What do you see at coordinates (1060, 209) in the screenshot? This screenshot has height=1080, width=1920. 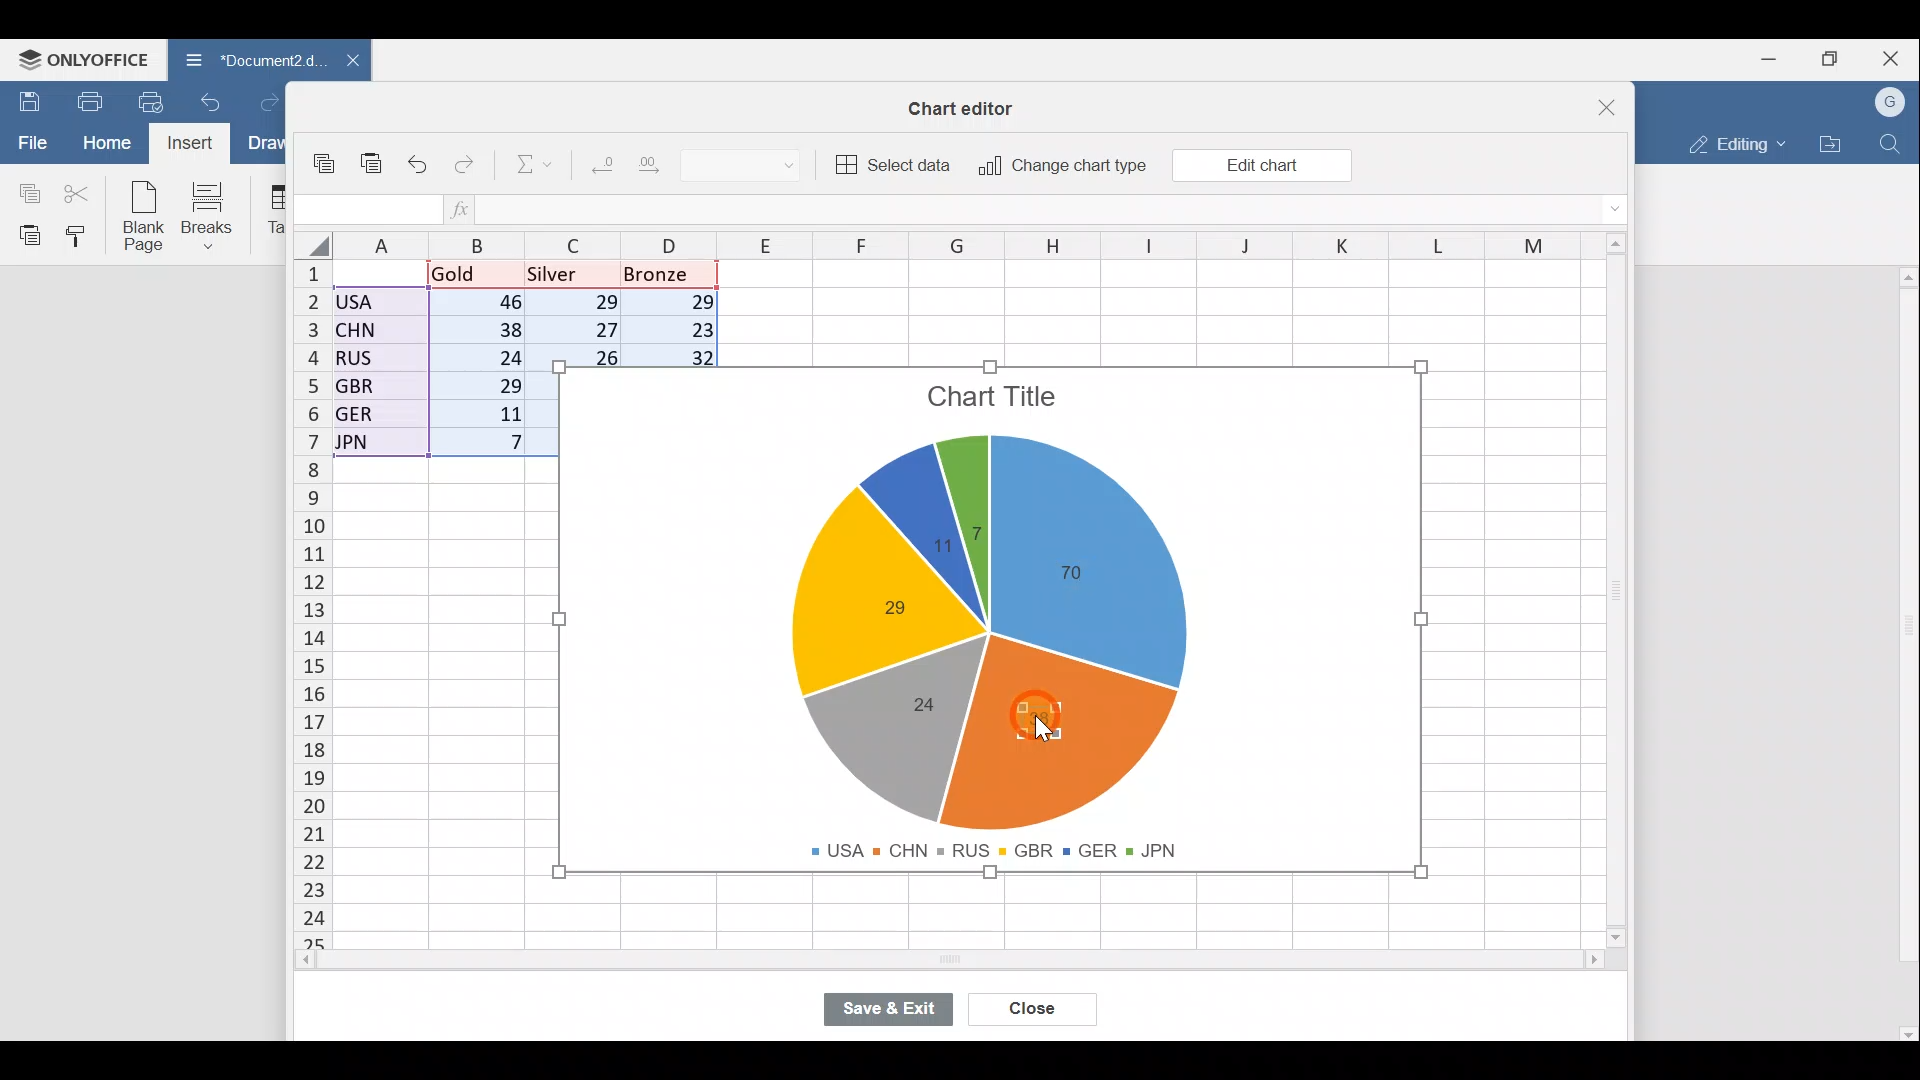 I see `Formula bar` at bounding box center [1060, 209].